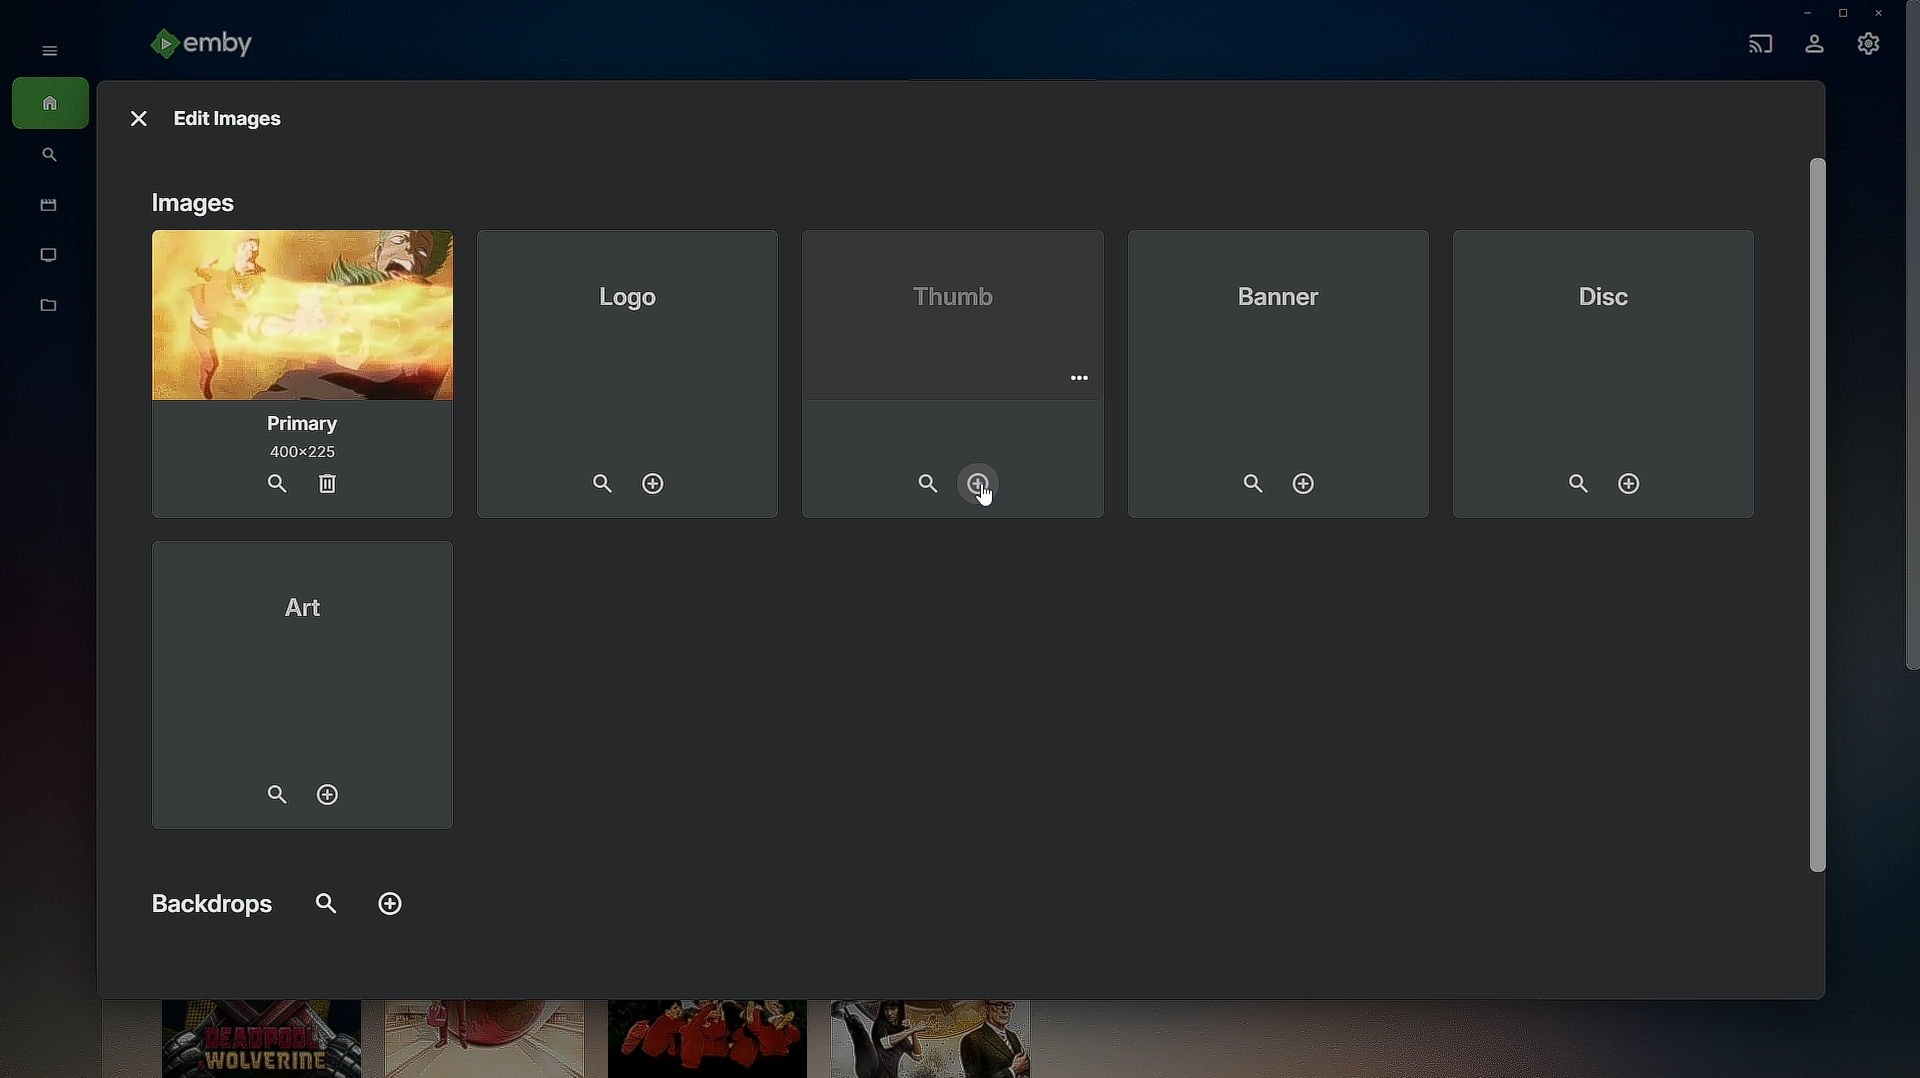  I want to click on Images, so click(196, 204).